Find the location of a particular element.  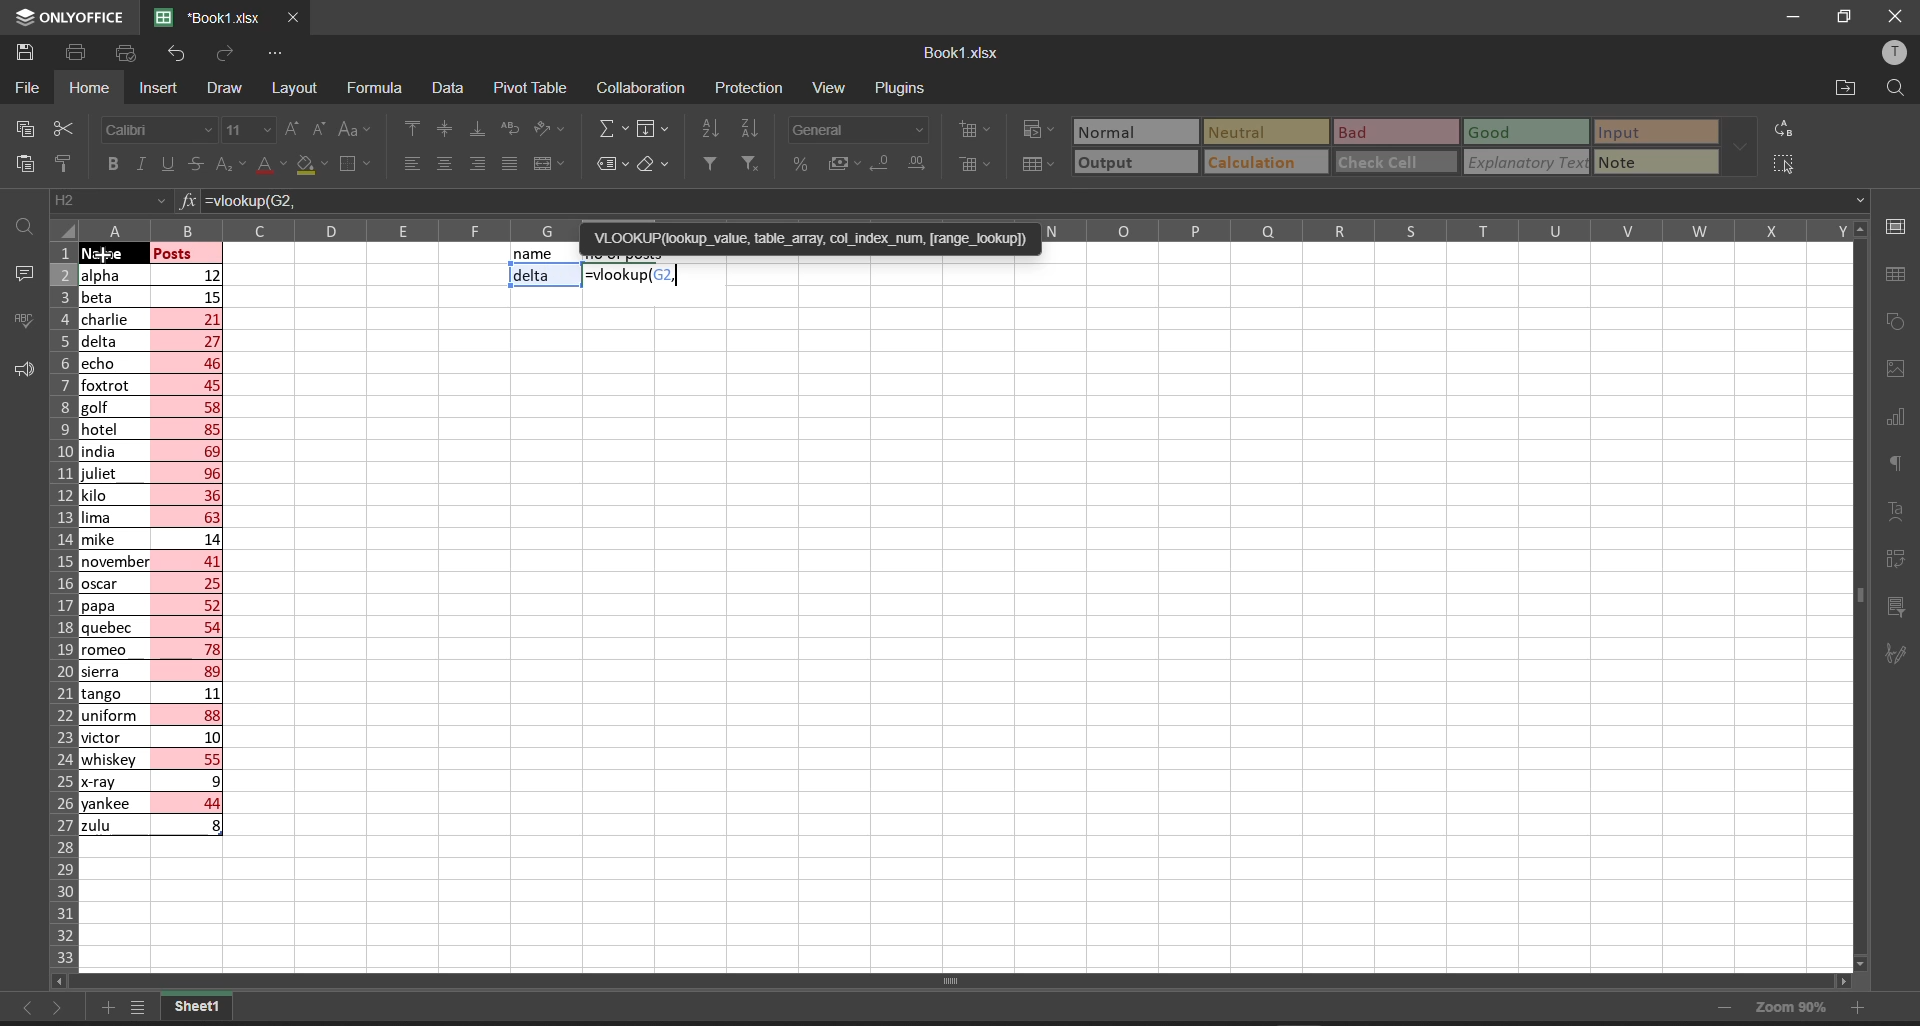

align bottom is located at coordinates (477, 128).